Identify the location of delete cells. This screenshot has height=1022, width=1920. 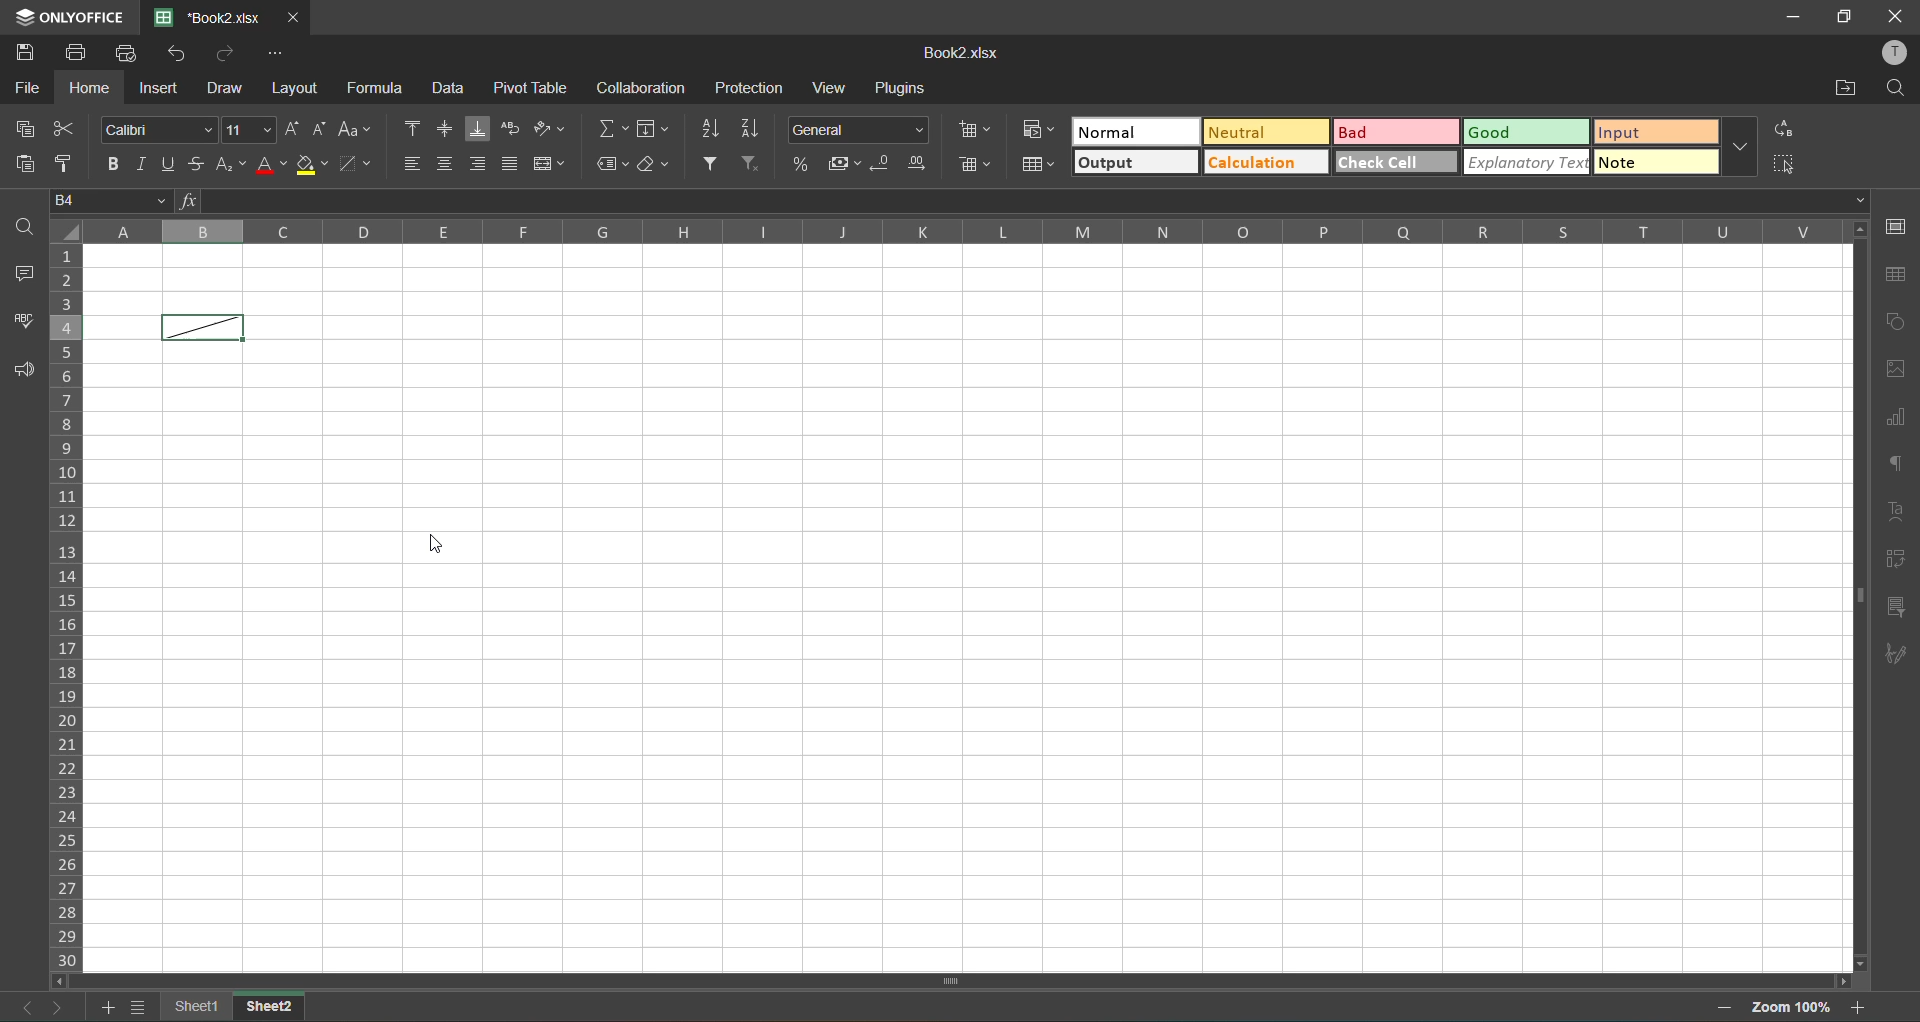
(974, 167).